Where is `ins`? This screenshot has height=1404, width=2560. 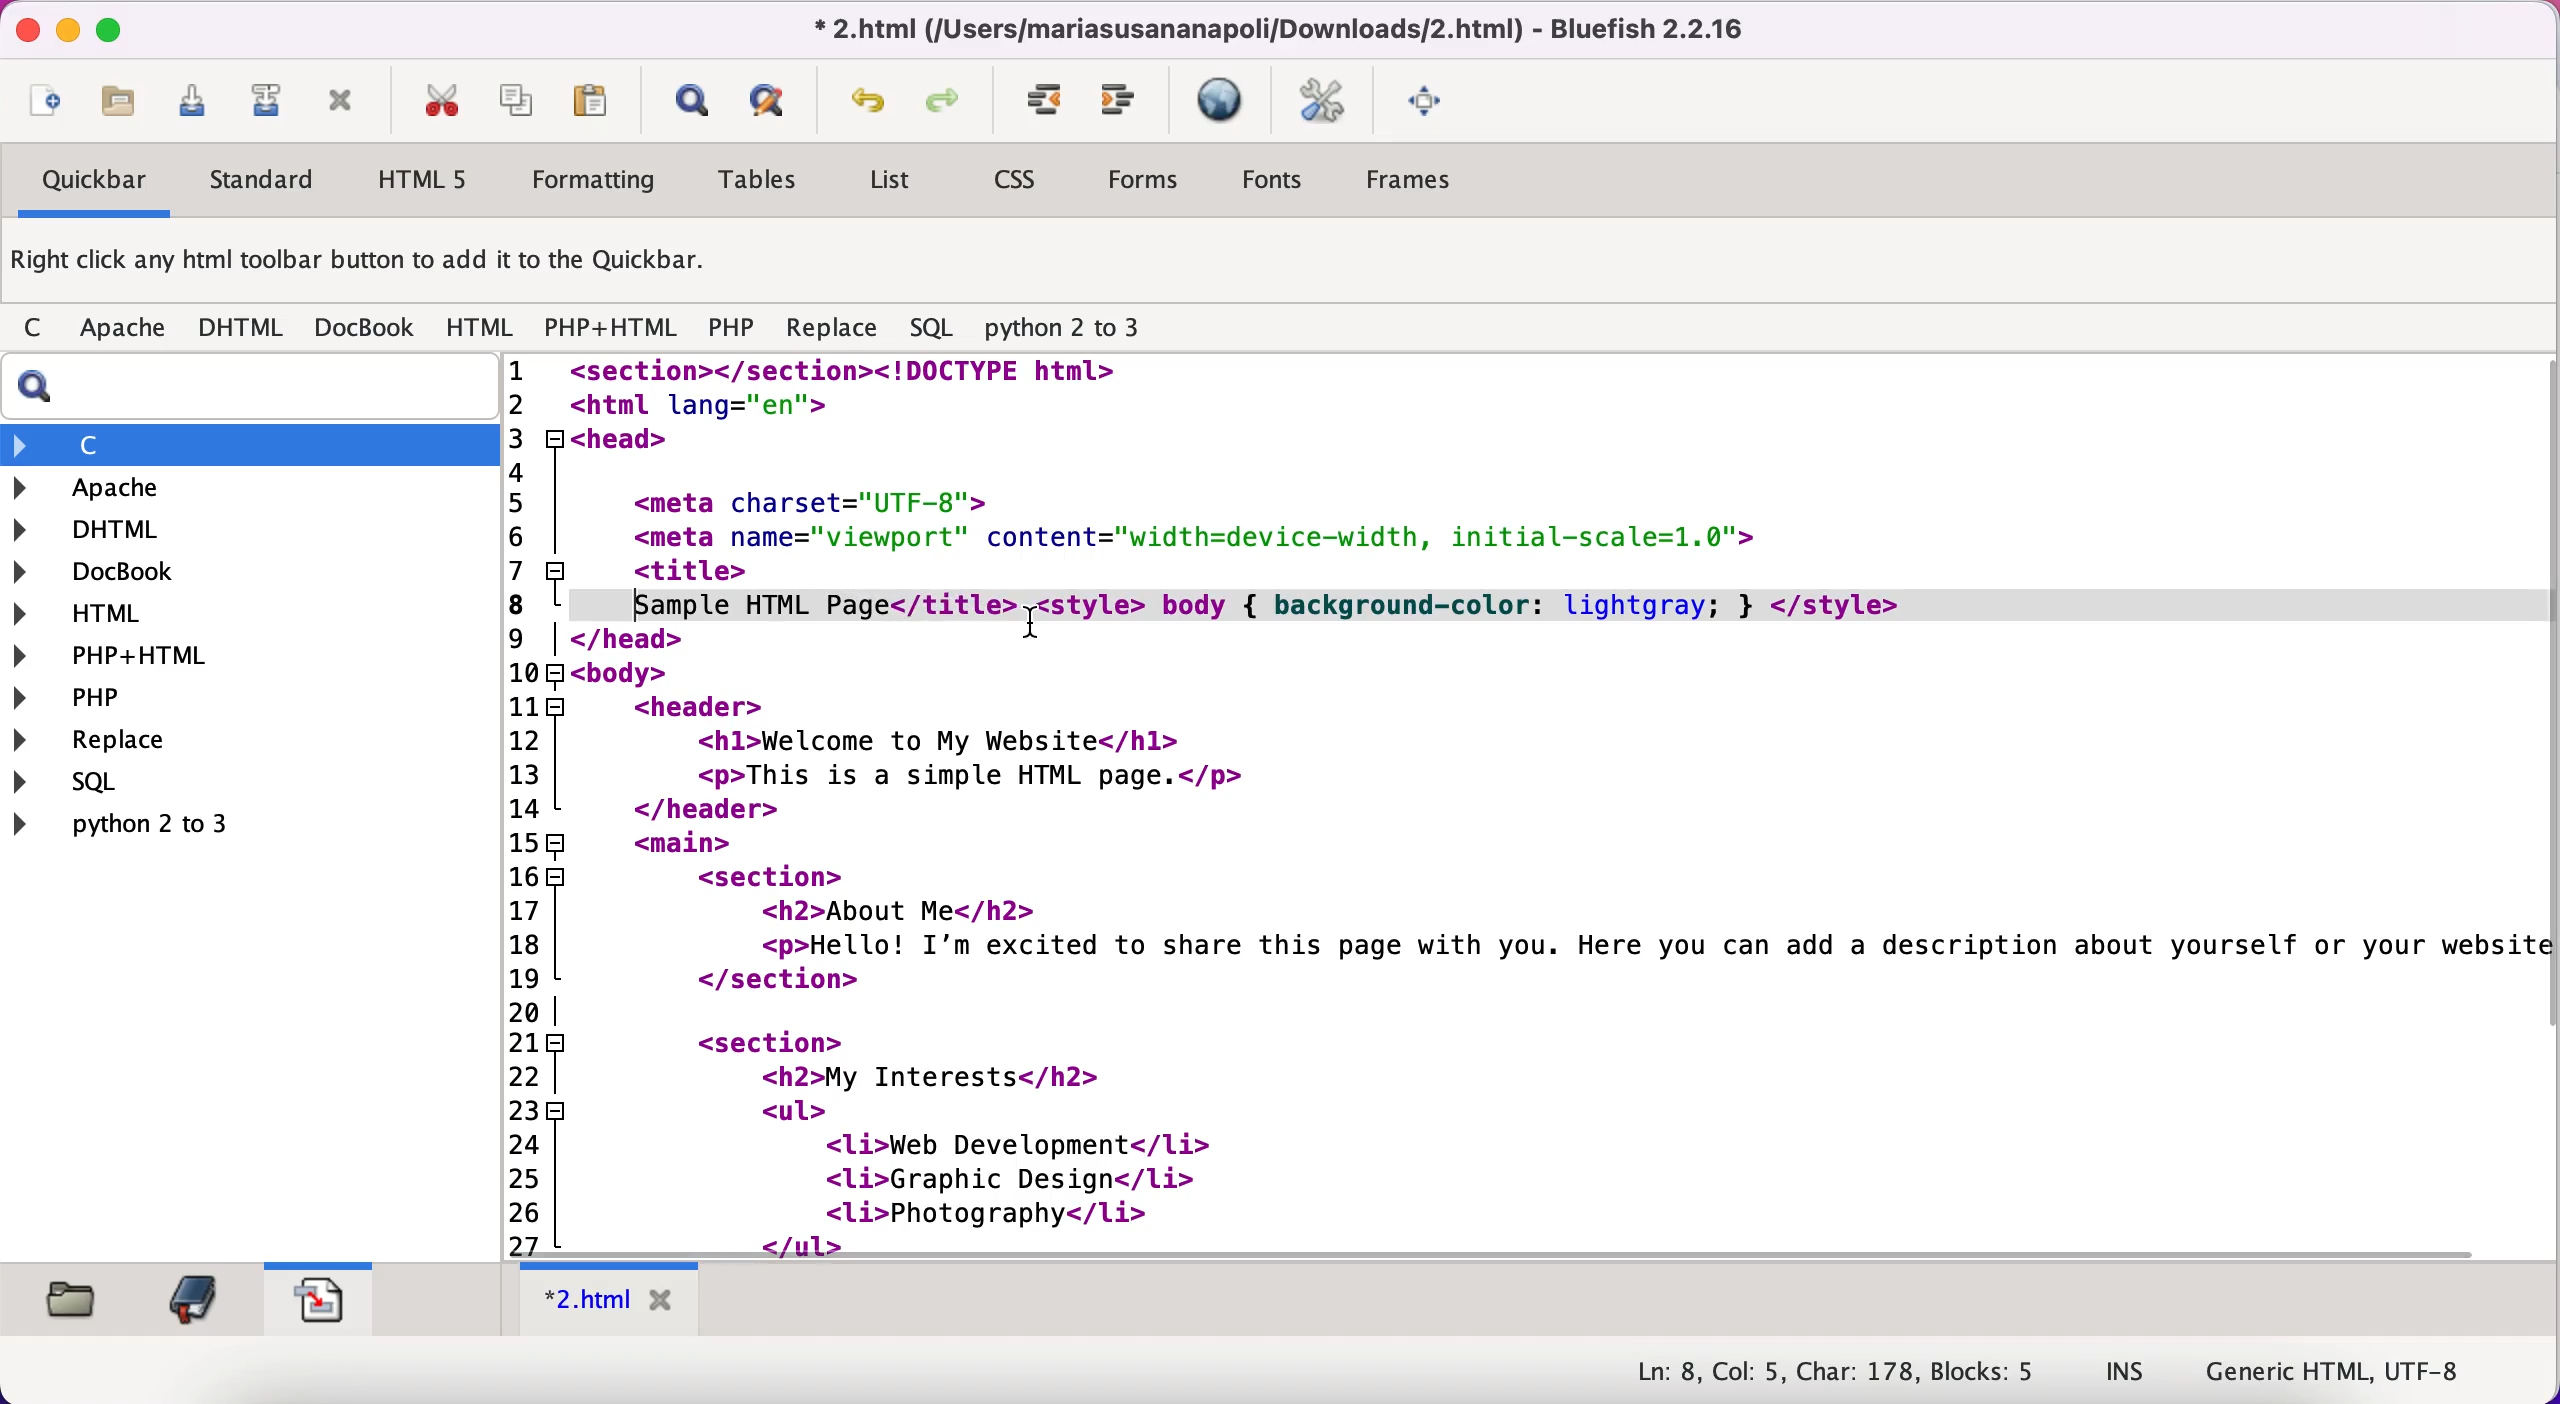 ins is located at coordinates (2126, 1373).